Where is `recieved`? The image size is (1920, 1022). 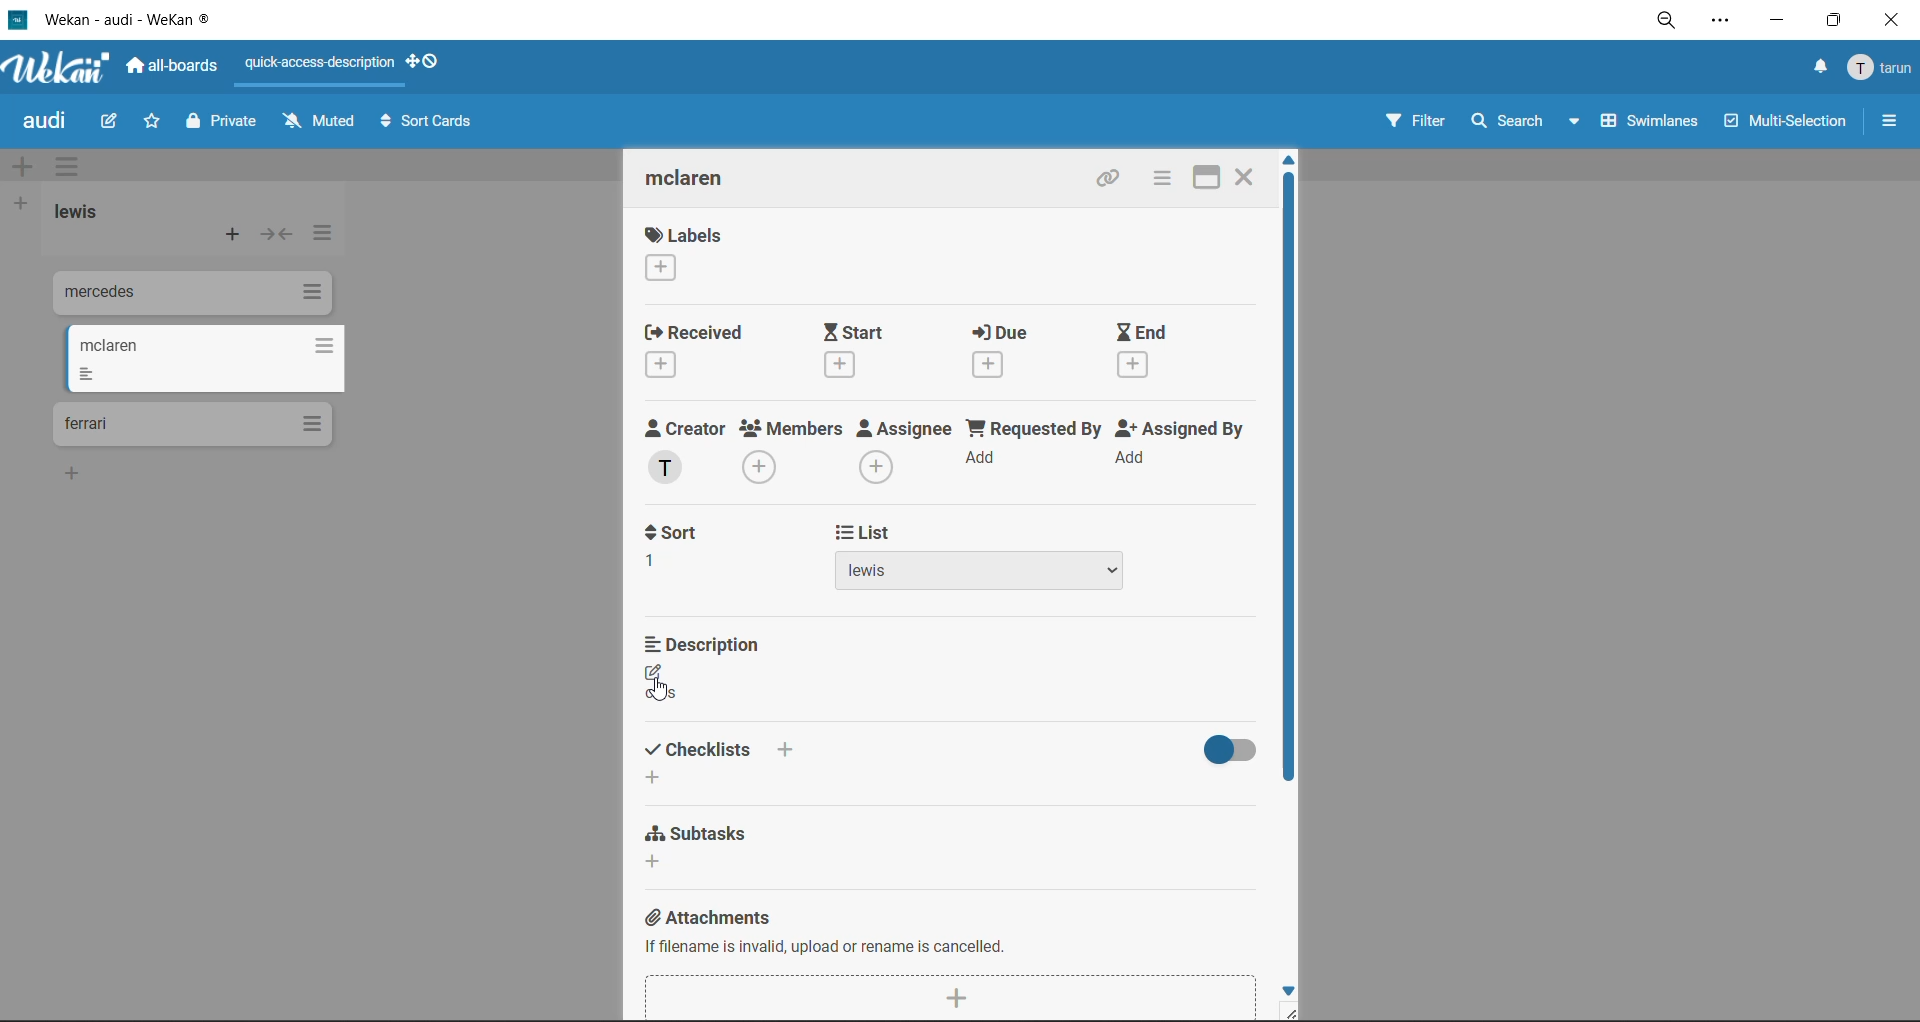
recieved is located at coordinates (701, 350).